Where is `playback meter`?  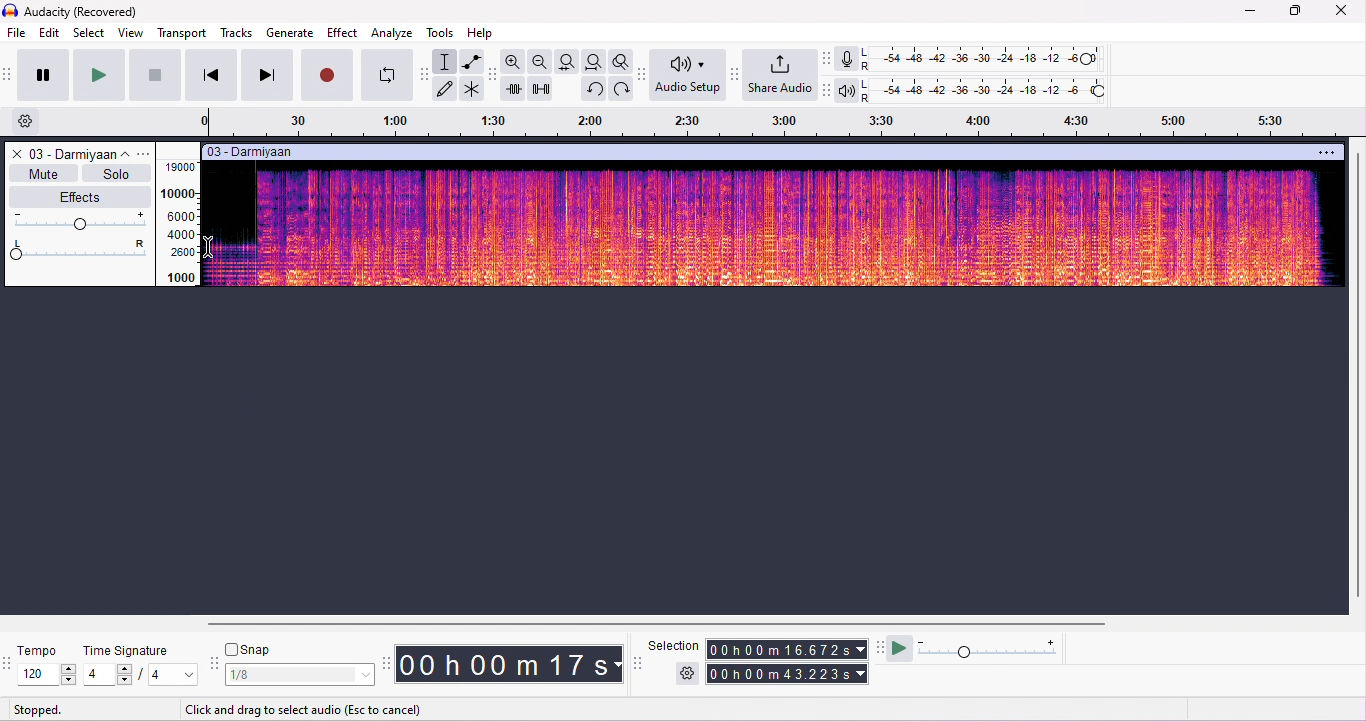 playback meter is located at coordinates (847, 90).